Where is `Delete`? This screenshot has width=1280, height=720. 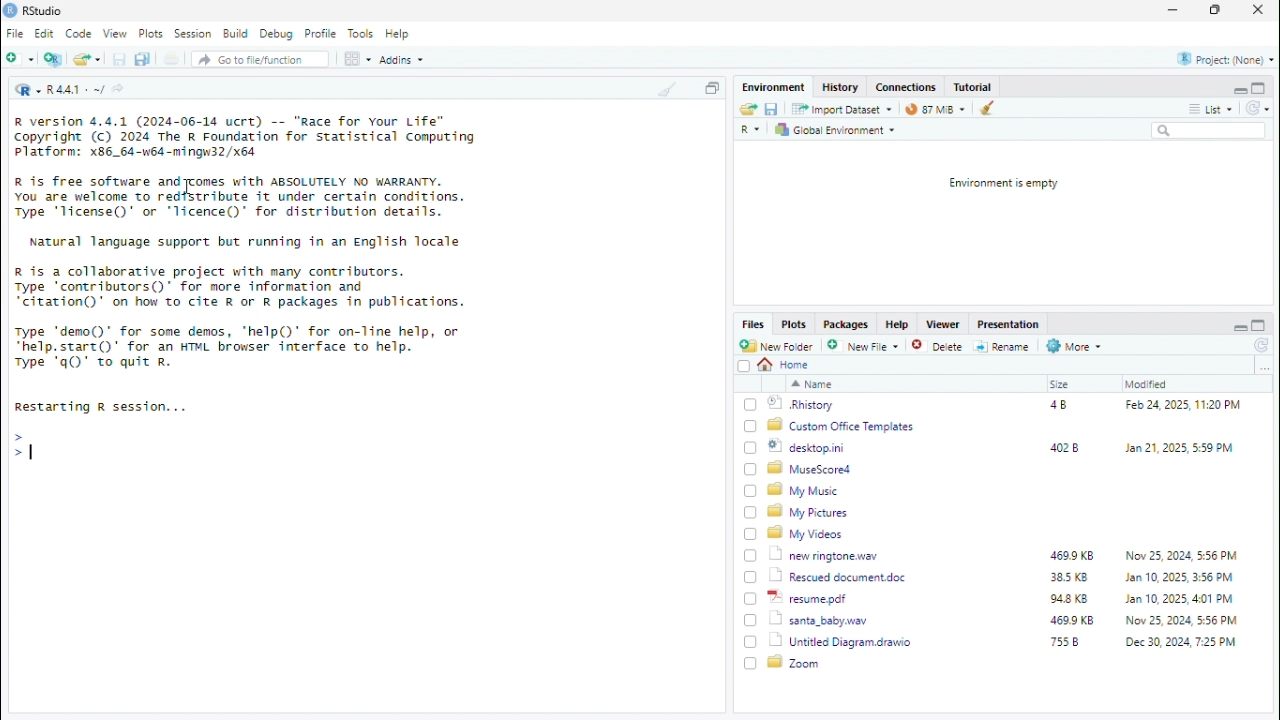 Delete is located at coordinates (939, 347).